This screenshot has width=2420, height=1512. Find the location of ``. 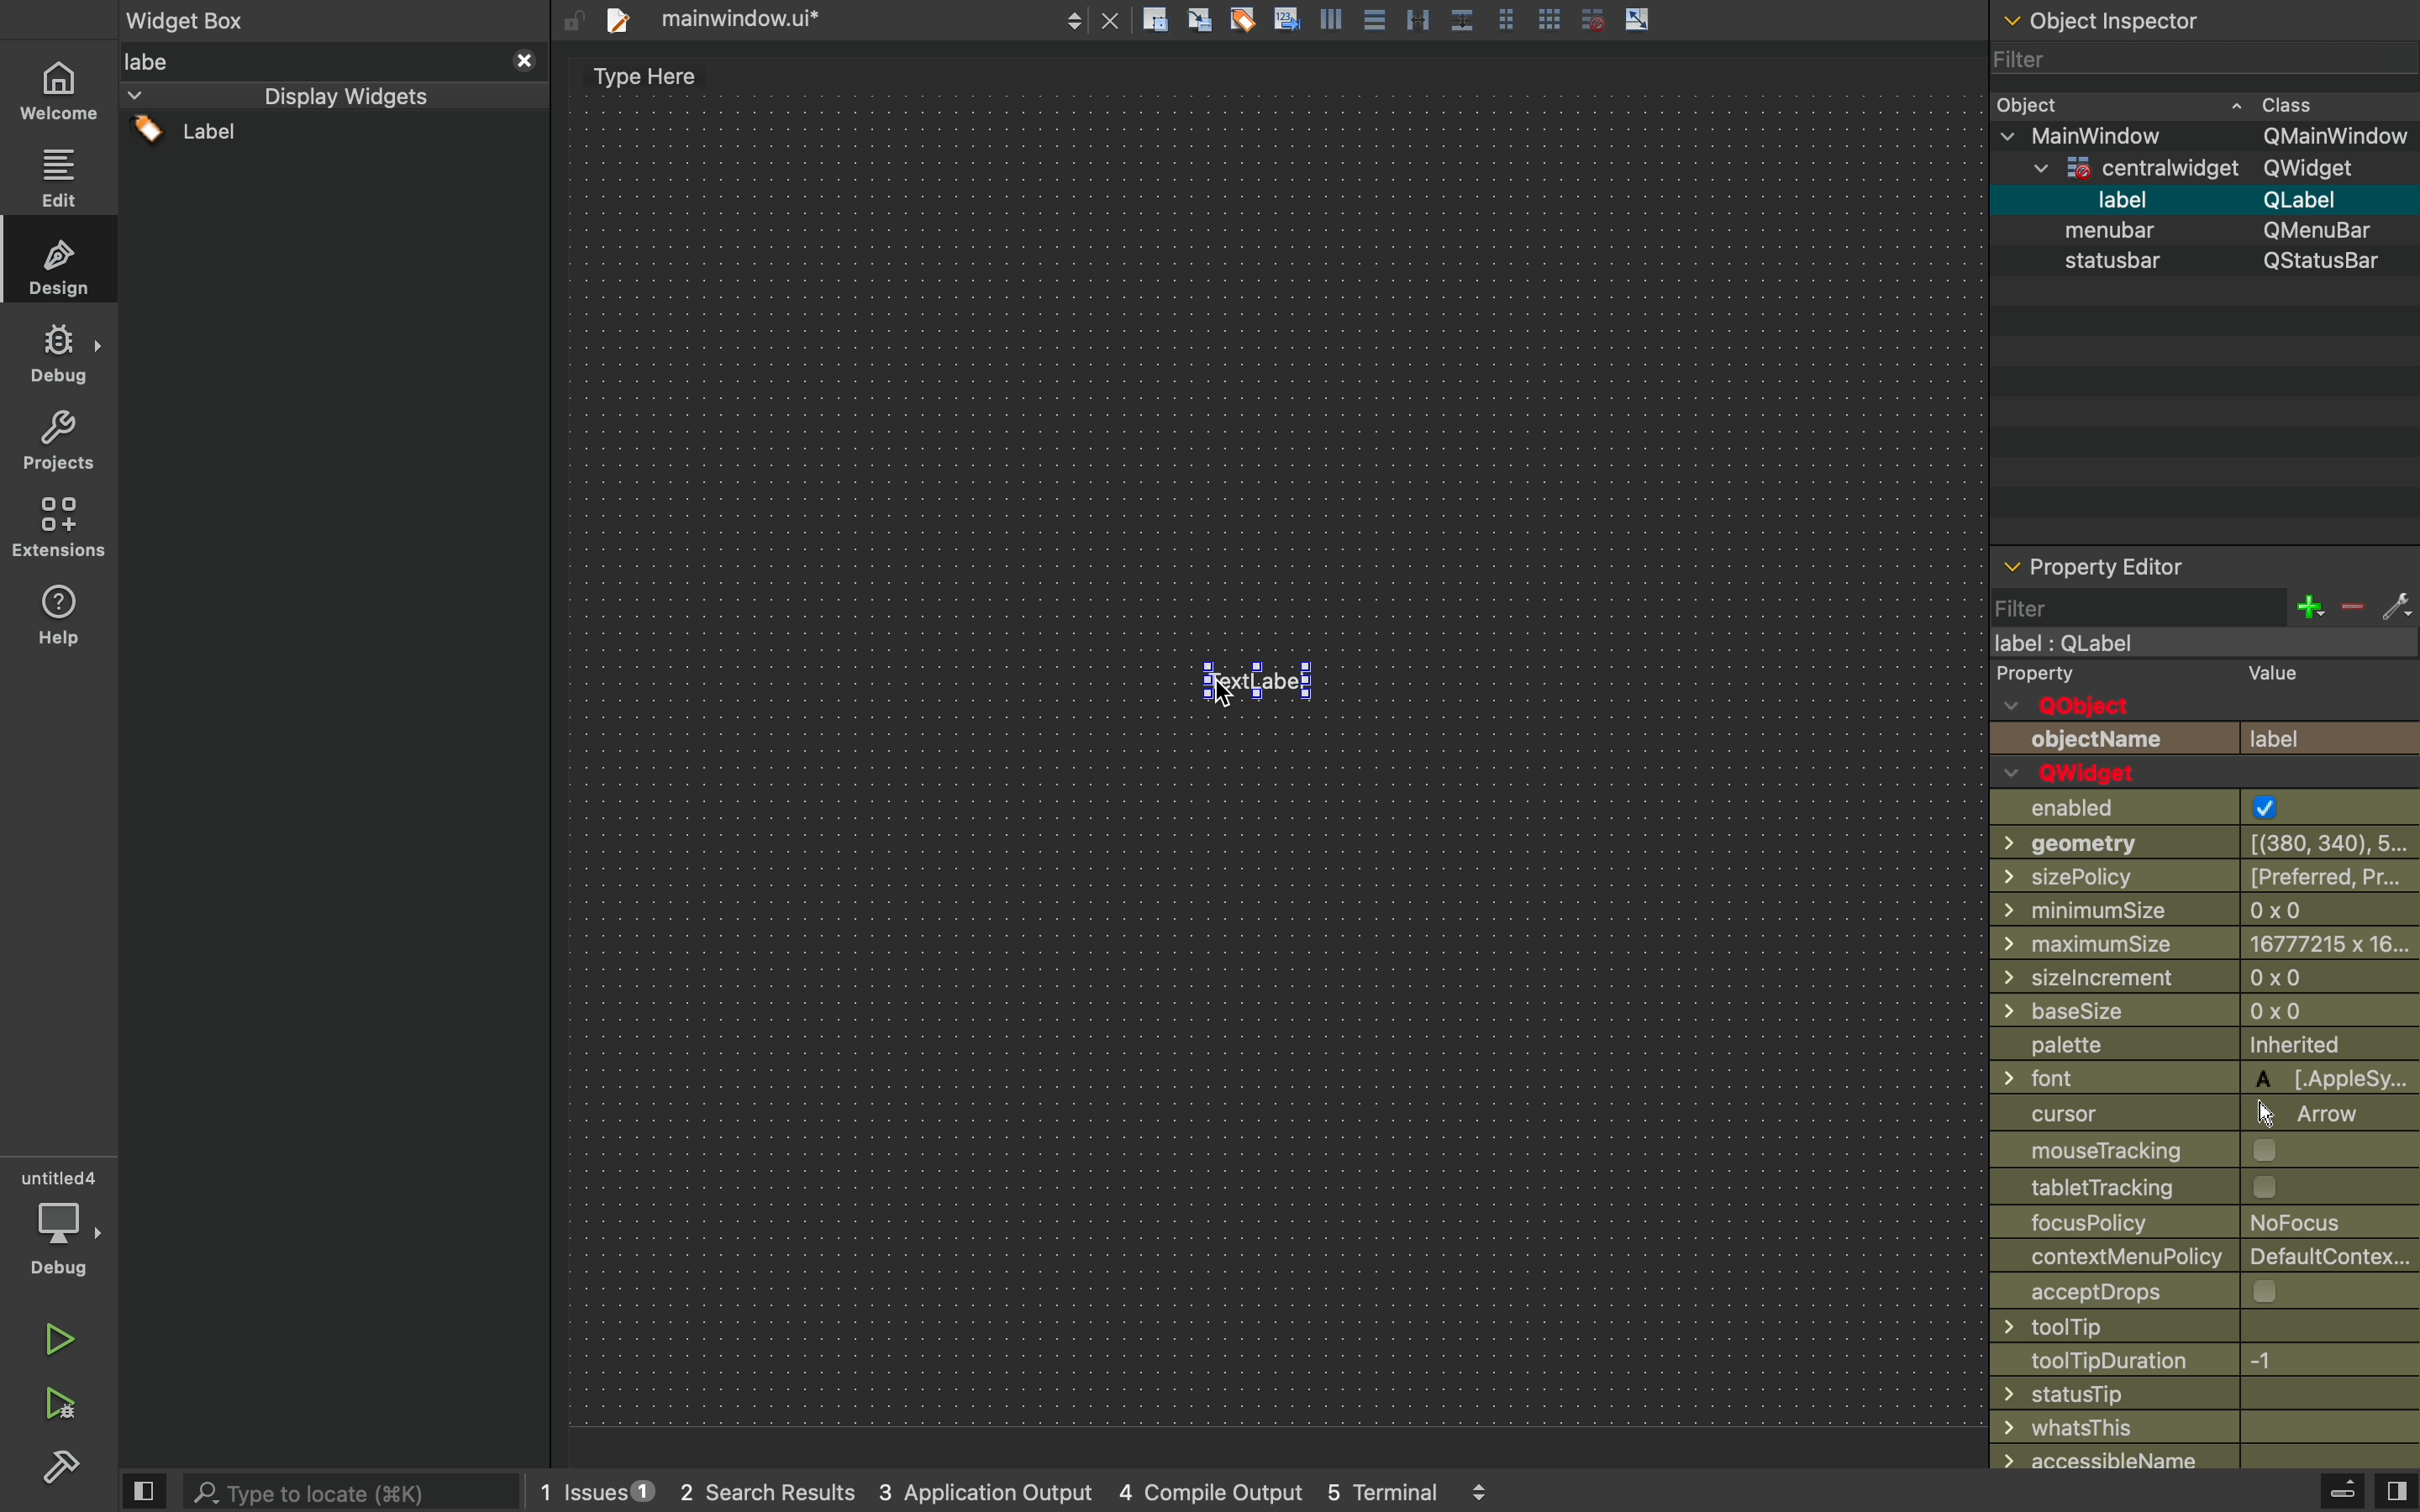

 is located at coordinates (2195, 644).